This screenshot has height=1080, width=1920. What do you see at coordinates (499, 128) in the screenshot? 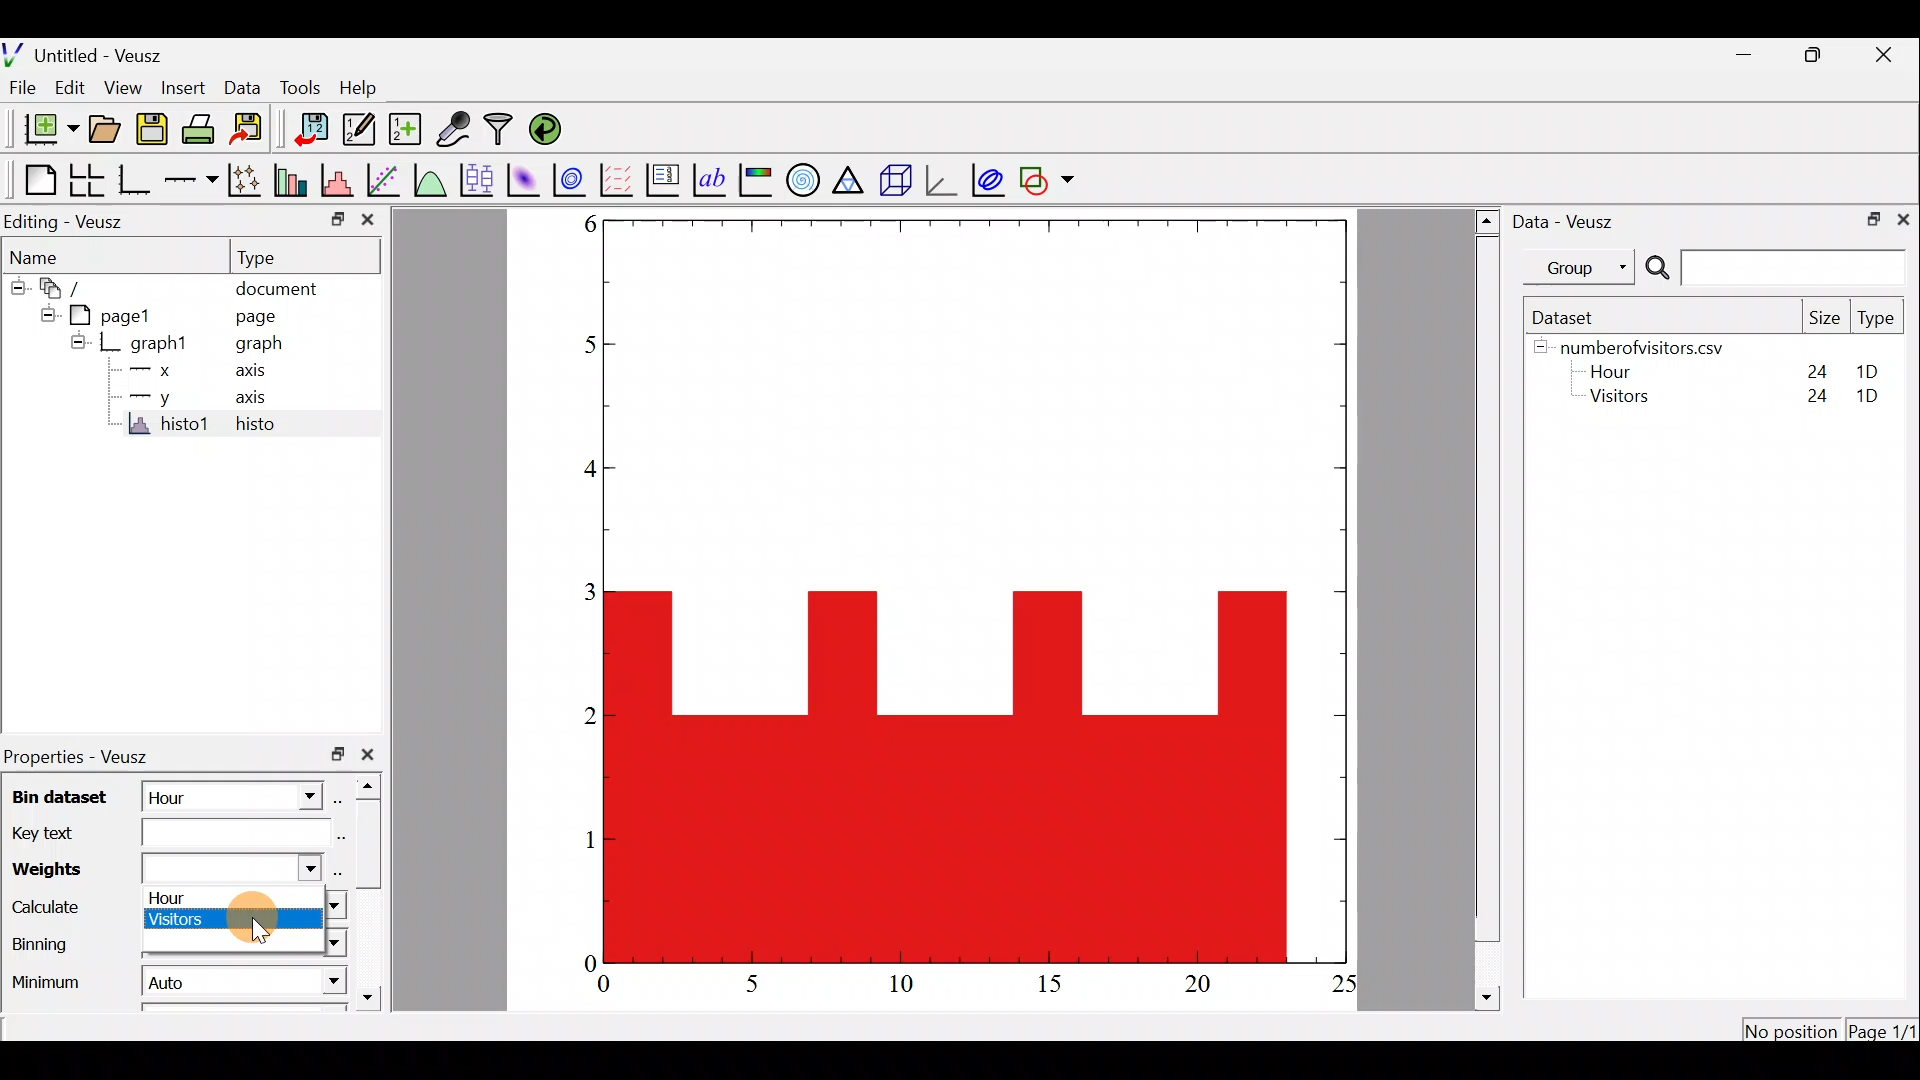
I see `Filter data` at bounding box center [499, 128].